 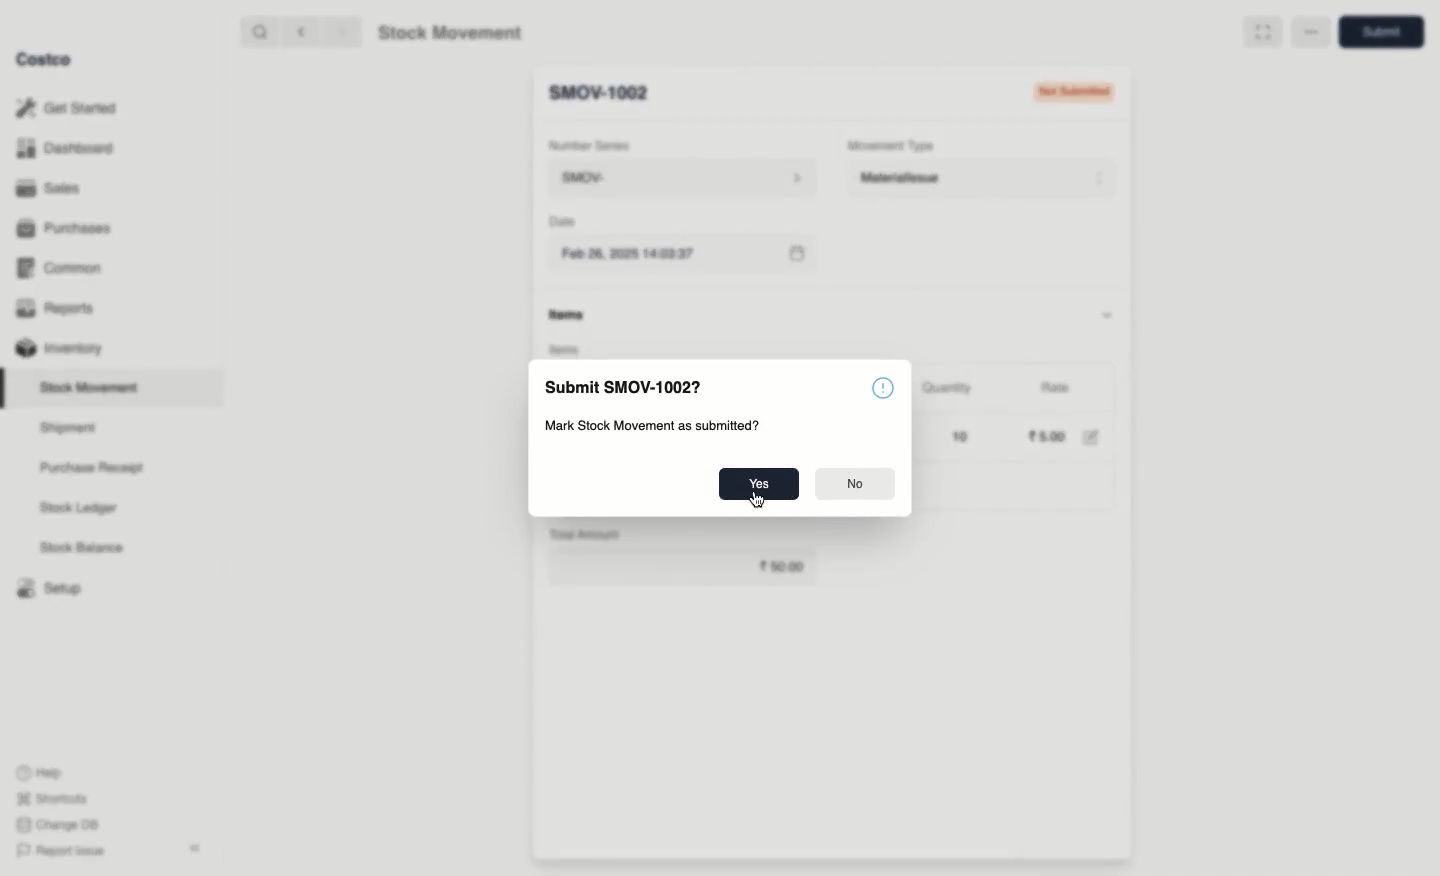 What do you see at coordinates (84, 548) in the screenshot?
I see `Stock Balance` at bounding box center [84, 548].